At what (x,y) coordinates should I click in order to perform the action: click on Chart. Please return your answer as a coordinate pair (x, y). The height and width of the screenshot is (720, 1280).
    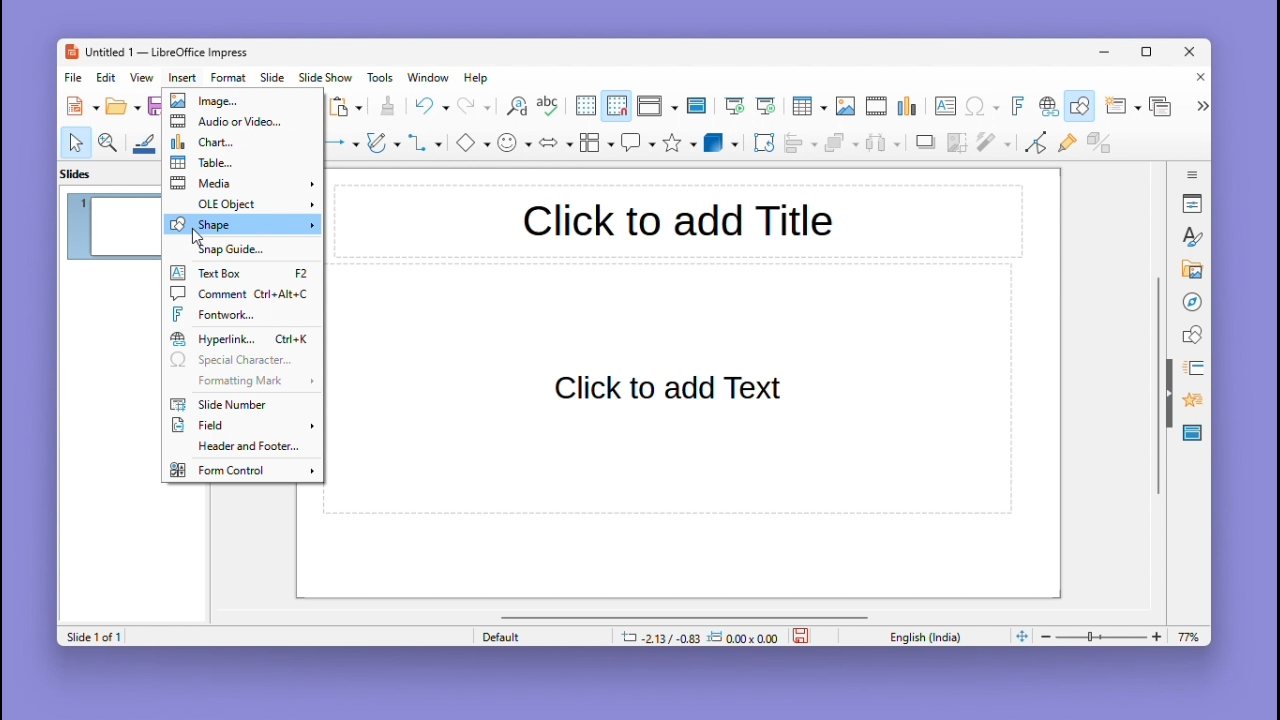
    Looking at the image, I should click on (241, 141).